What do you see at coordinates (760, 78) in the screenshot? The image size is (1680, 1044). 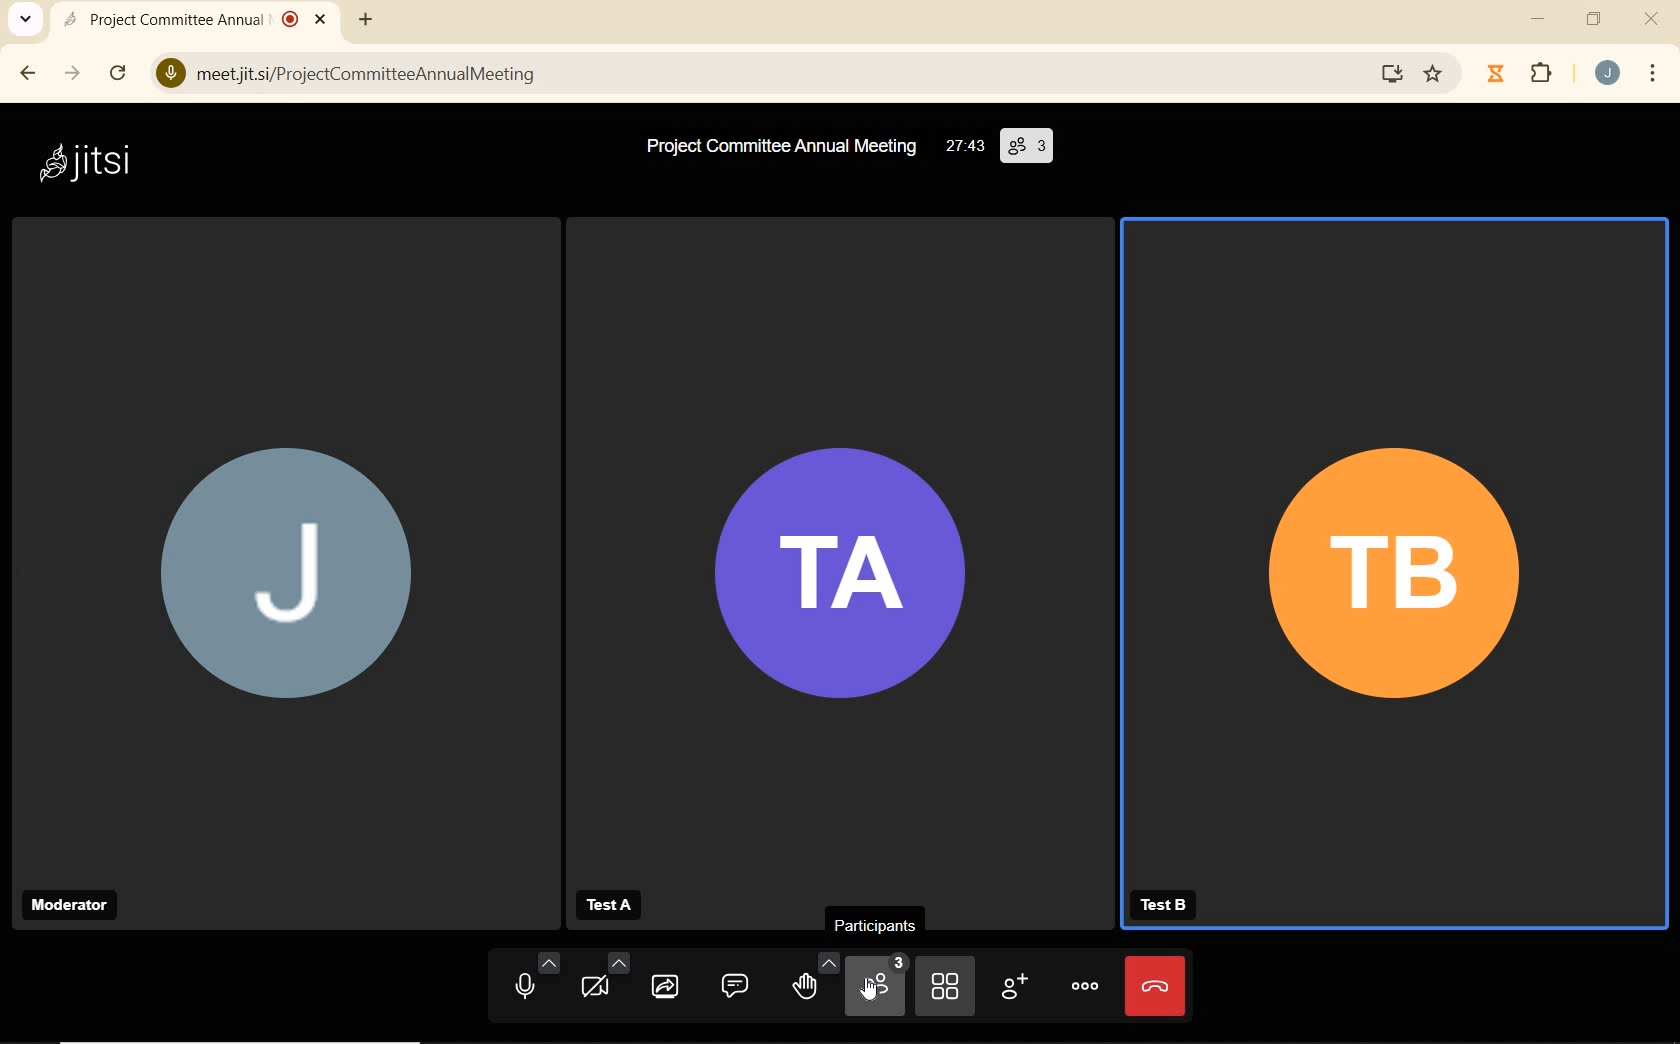 I see `) meetjitsi/ProjectCommitteeAnnualMeeting` at bounding box center [760, 78].